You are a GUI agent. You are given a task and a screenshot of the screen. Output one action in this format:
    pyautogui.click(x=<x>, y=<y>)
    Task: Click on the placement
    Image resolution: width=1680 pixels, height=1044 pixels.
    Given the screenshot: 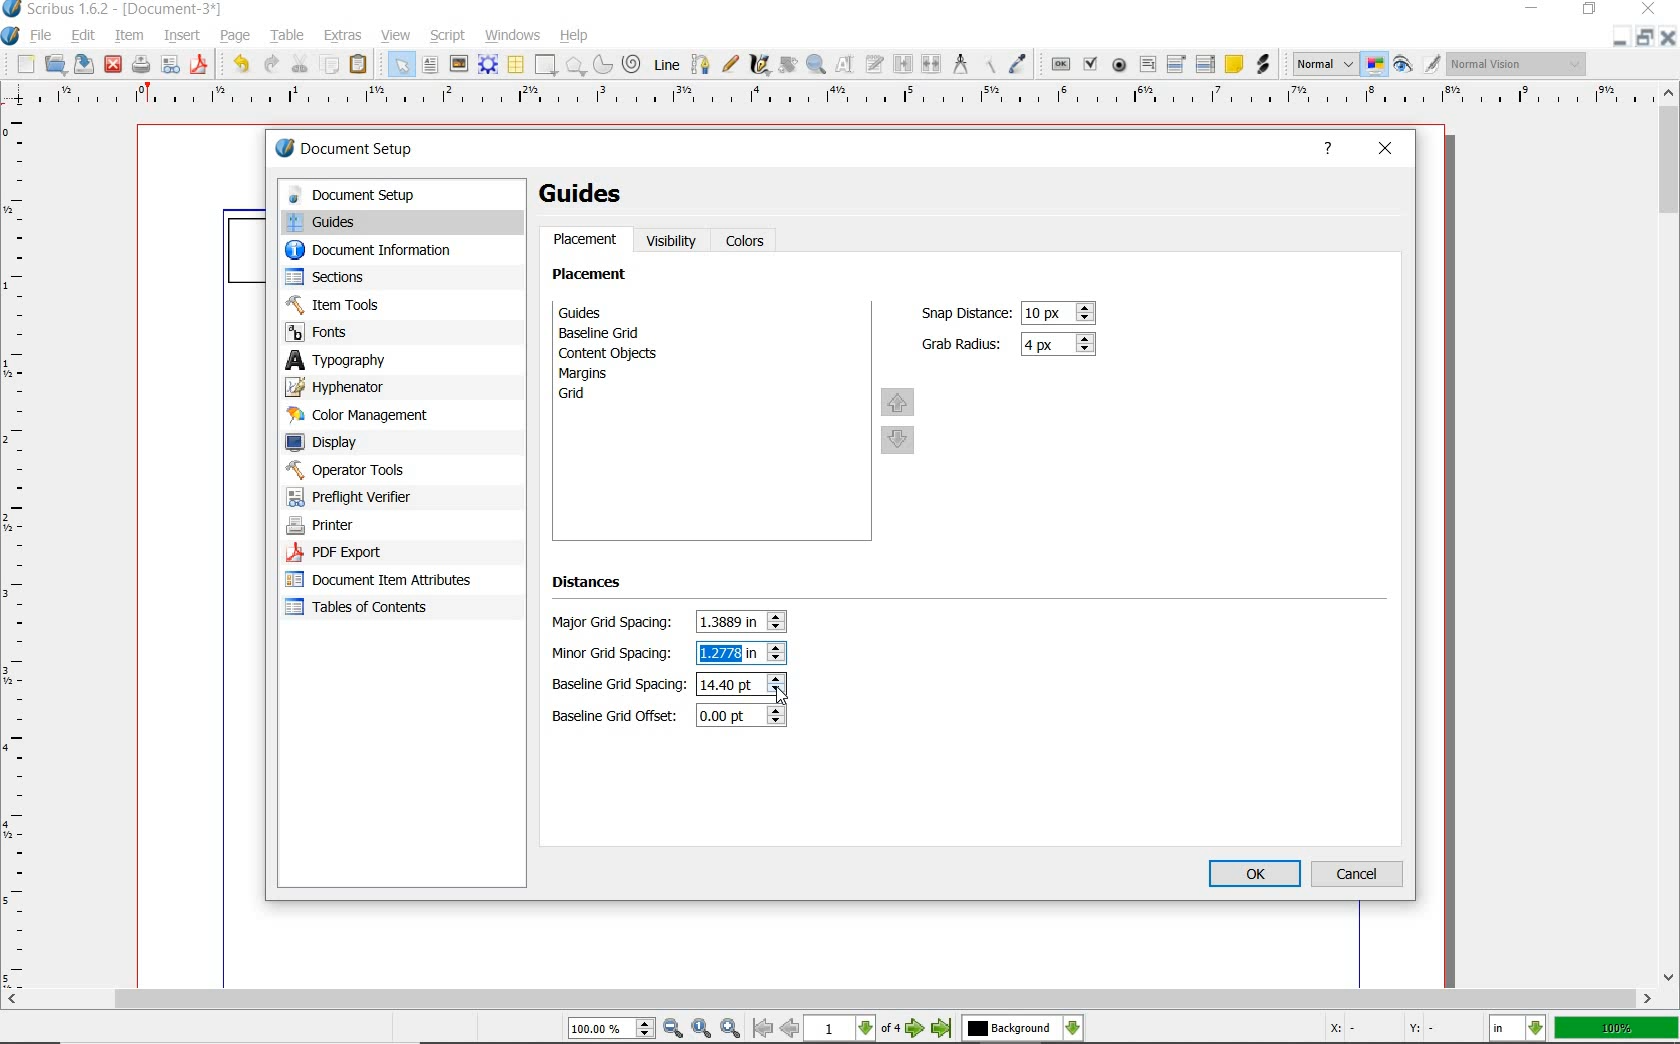 What is the action you would take?
    pyautogui.click(x=595, y=277)
    